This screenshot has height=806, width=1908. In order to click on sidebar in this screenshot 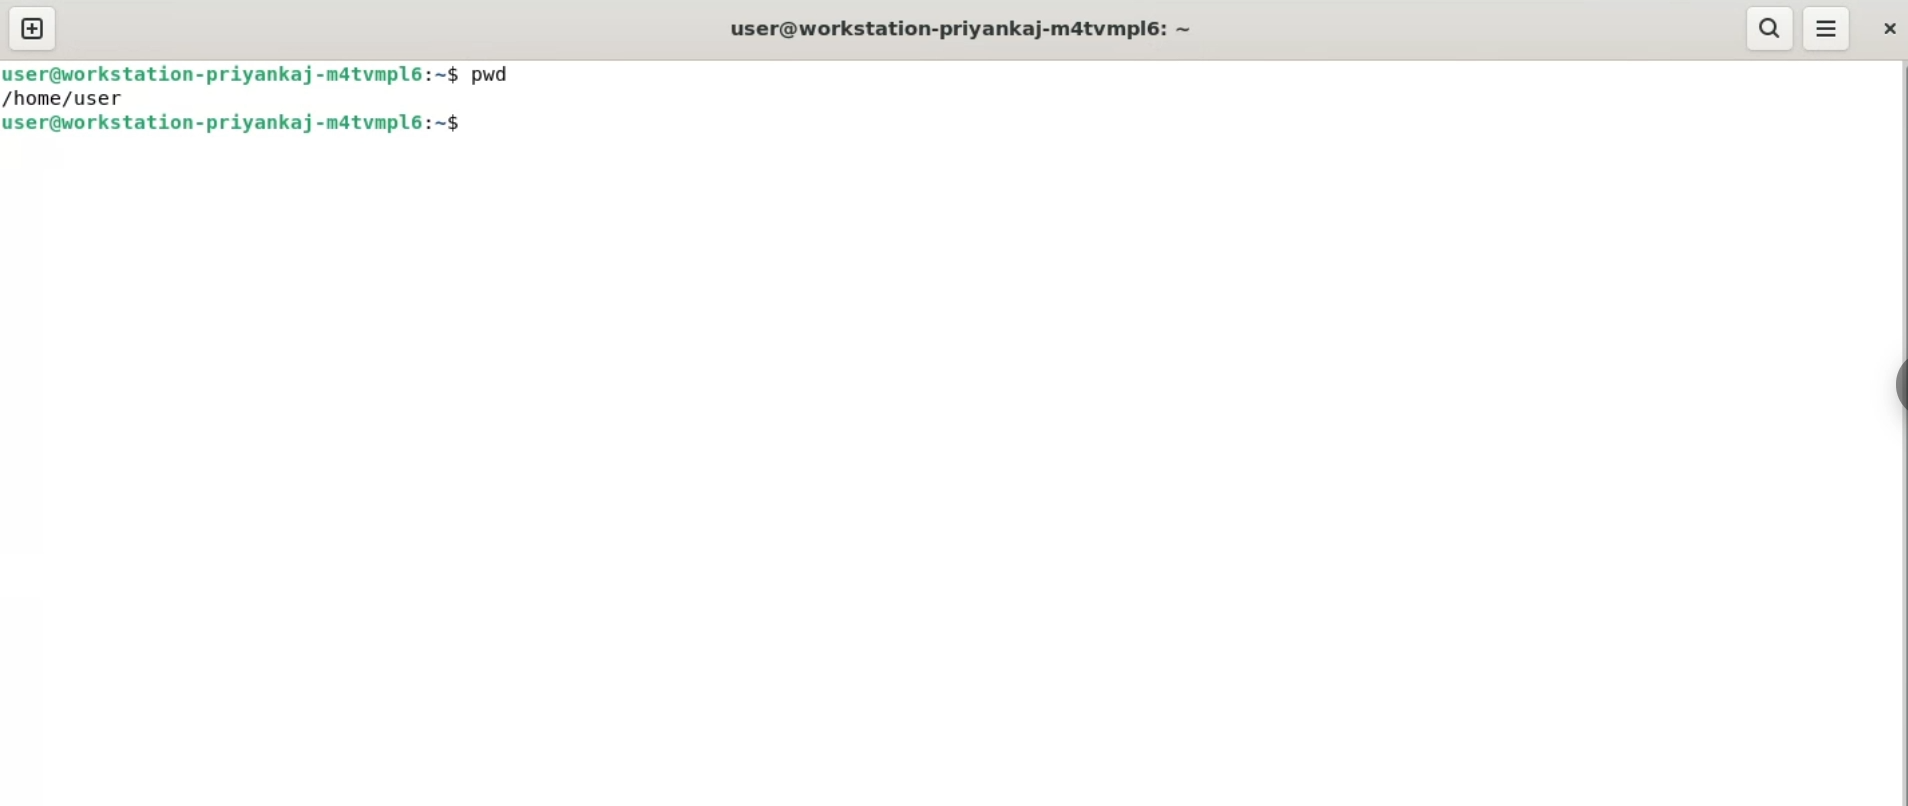, I will do `click(1892, 386)`.